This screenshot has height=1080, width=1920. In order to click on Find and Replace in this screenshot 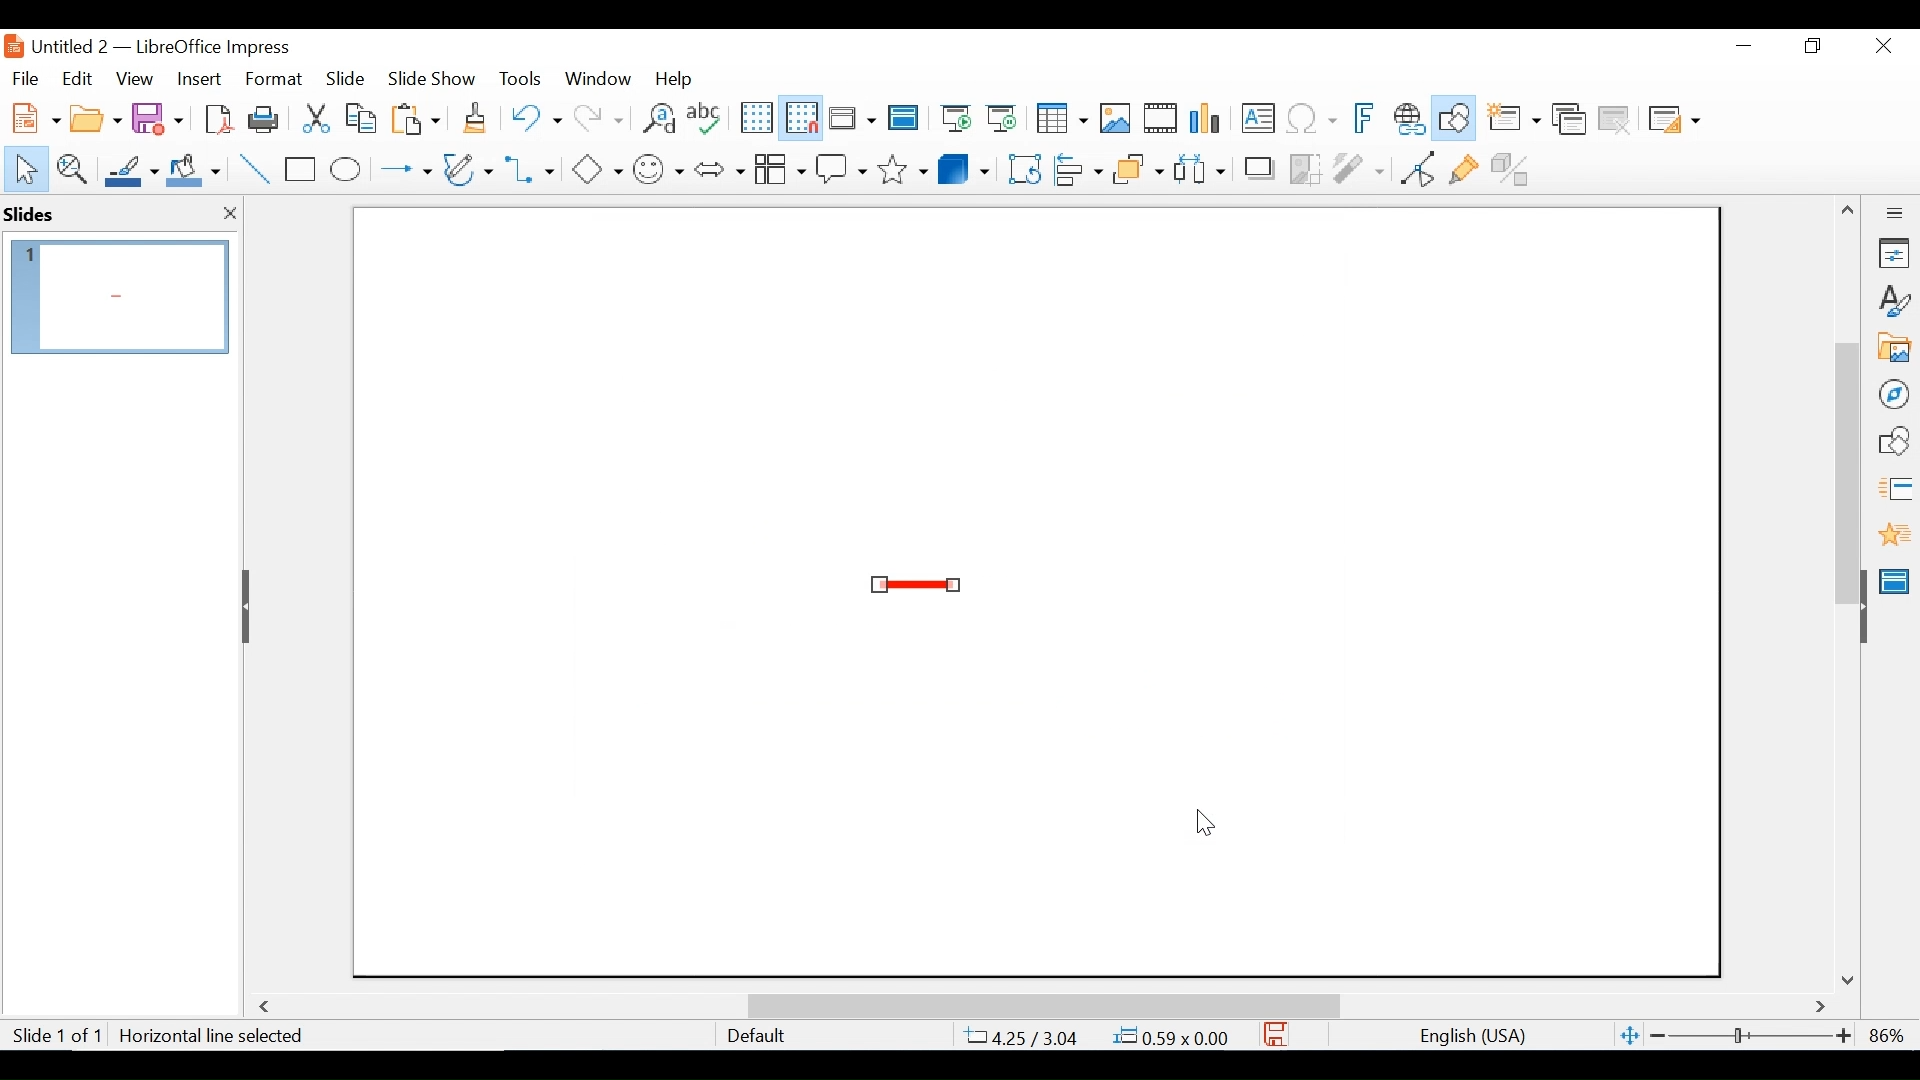, I will do `click(658, 118)`.